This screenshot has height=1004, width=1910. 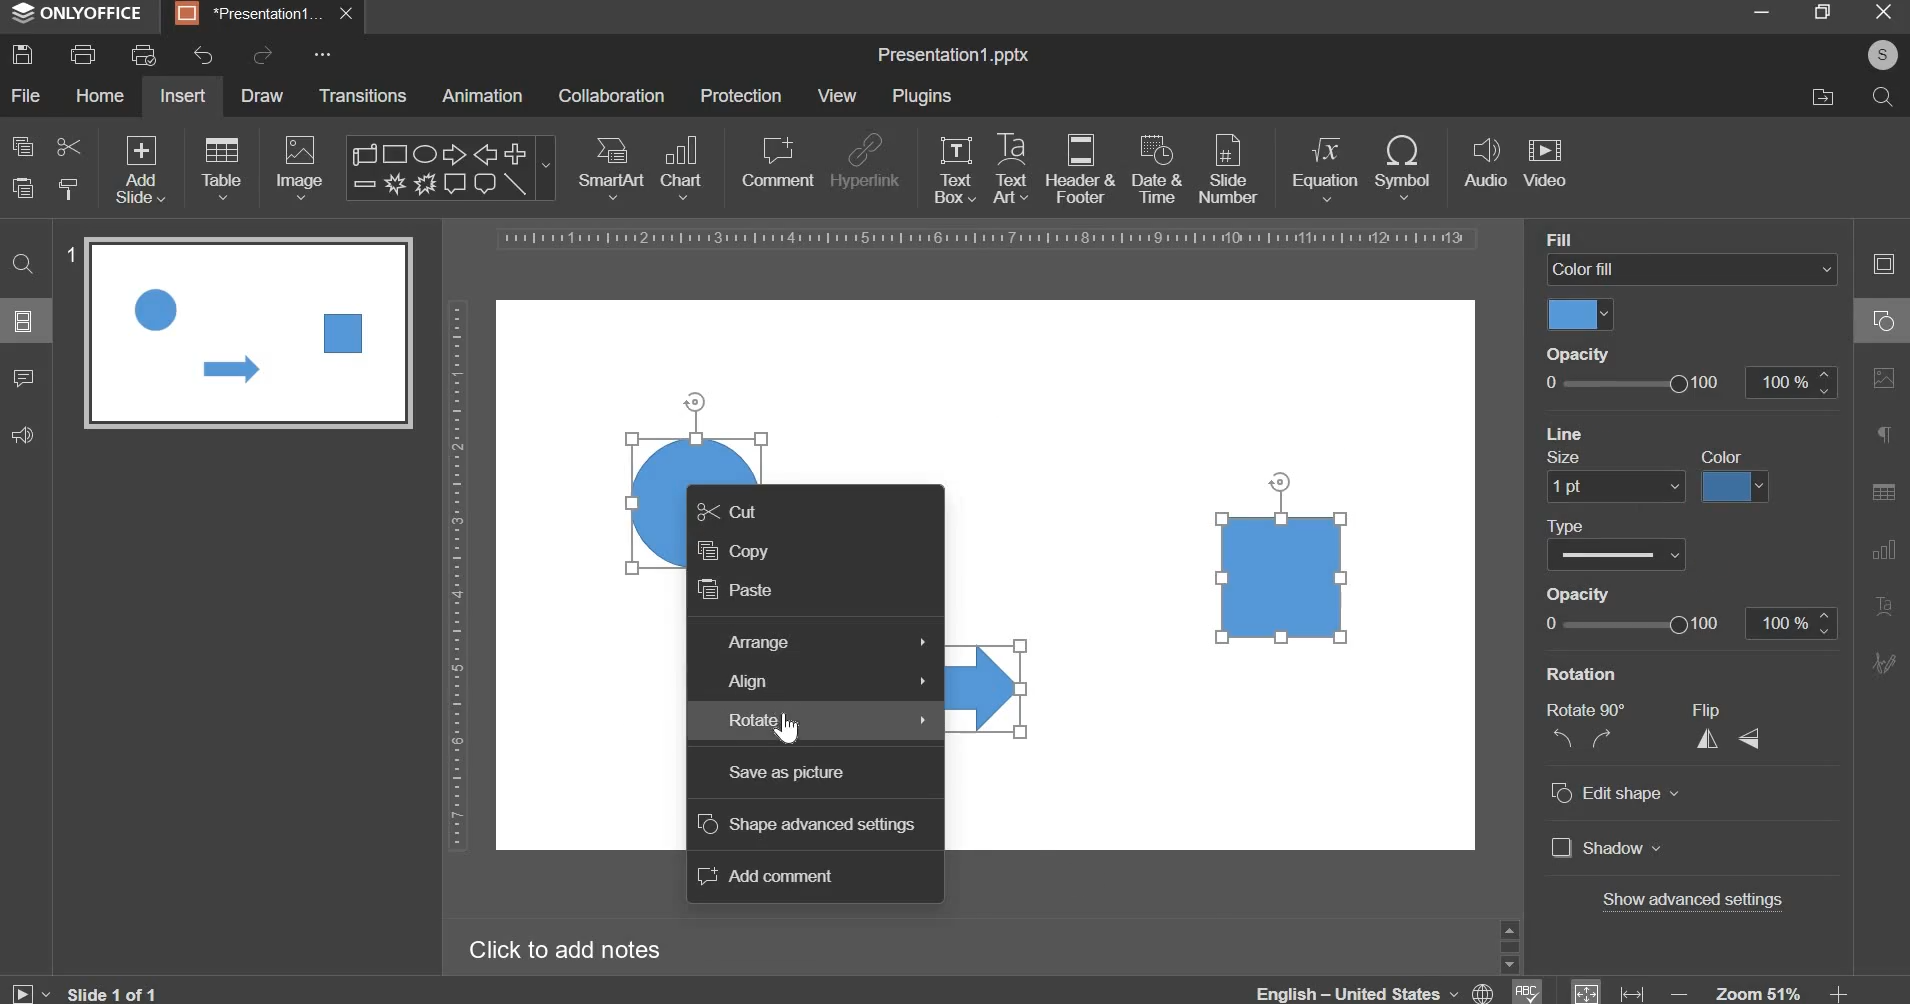 What do you see at coordinates (1592, 710) in the screenshot?
I see `Rotate 90°` at bounding box center [1592, 710].